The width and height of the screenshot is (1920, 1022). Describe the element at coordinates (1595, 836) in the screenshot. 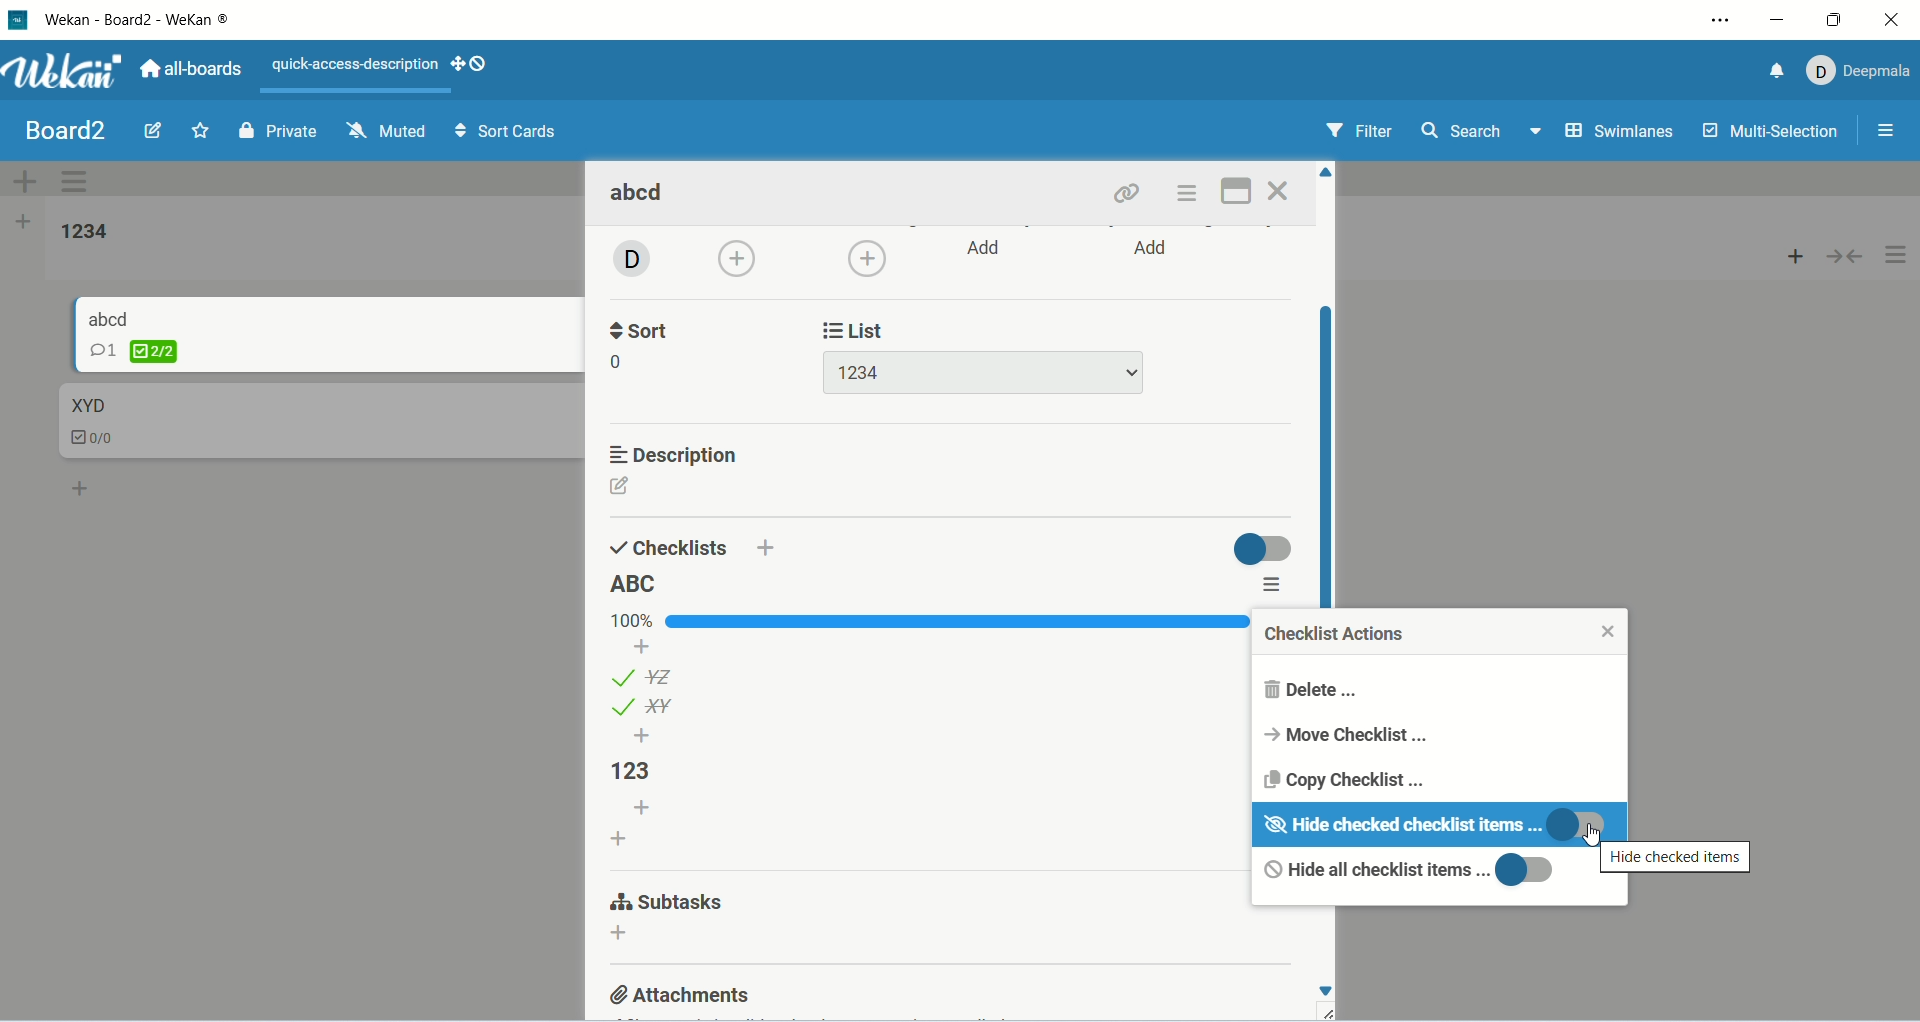

I see `cursor` at that location.